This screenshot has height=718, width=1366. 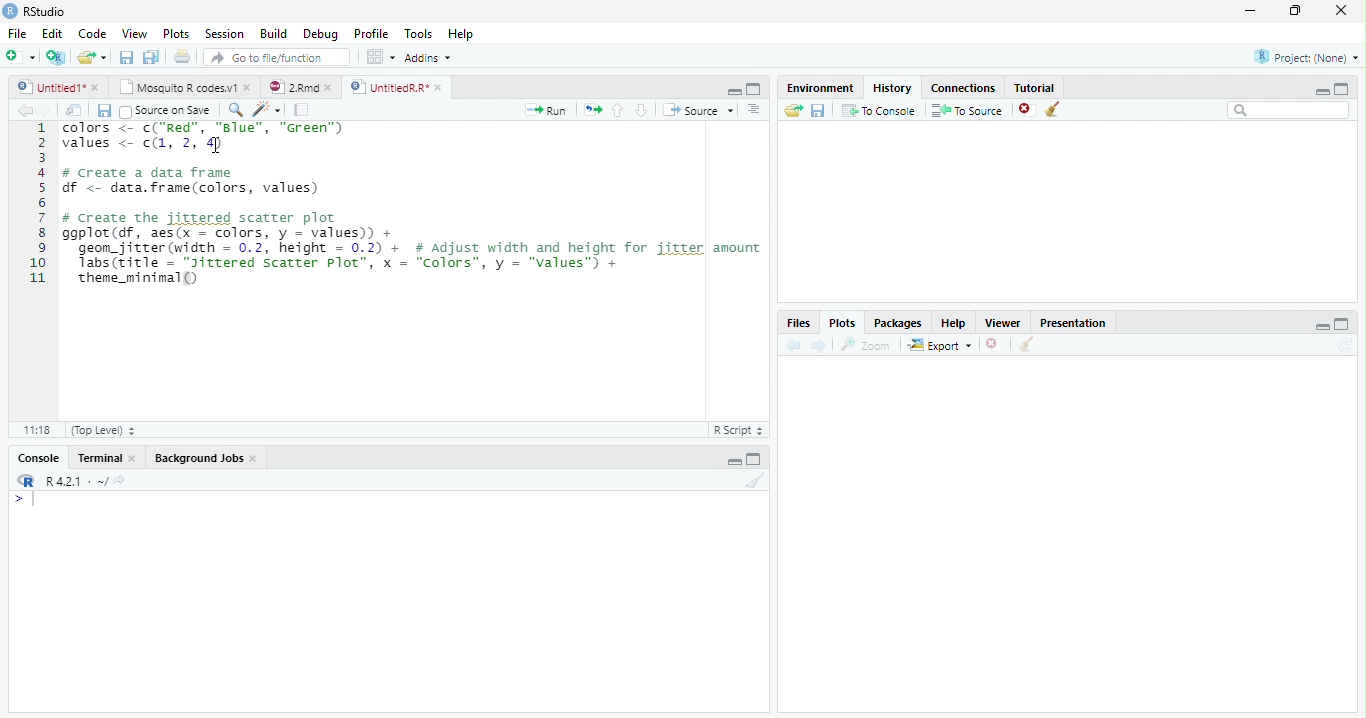 What do you see at coordinates (215, 144) in the screenshot?
I see `cursor` at bounding box center [215, 144].